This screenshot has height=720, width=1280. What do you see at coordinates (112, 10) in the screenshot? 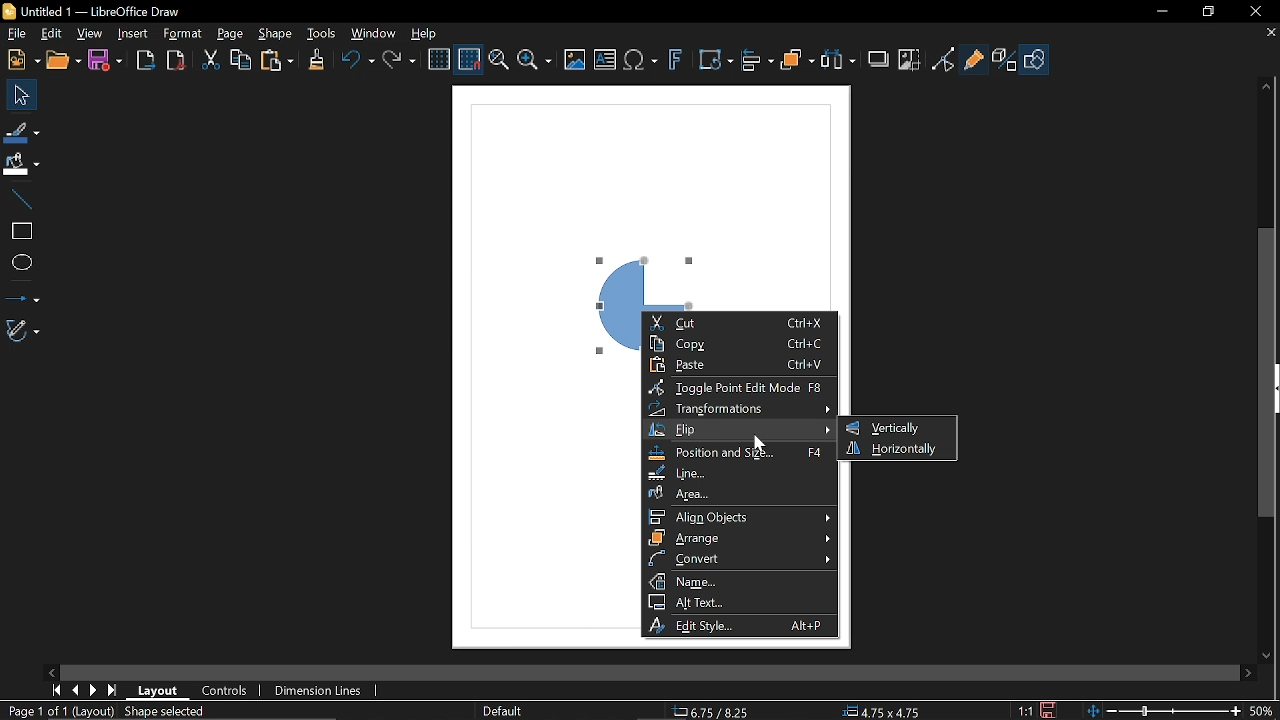
I see `Untitled 1 -- LibreOffice Draw` at bounding box center [112, 10].